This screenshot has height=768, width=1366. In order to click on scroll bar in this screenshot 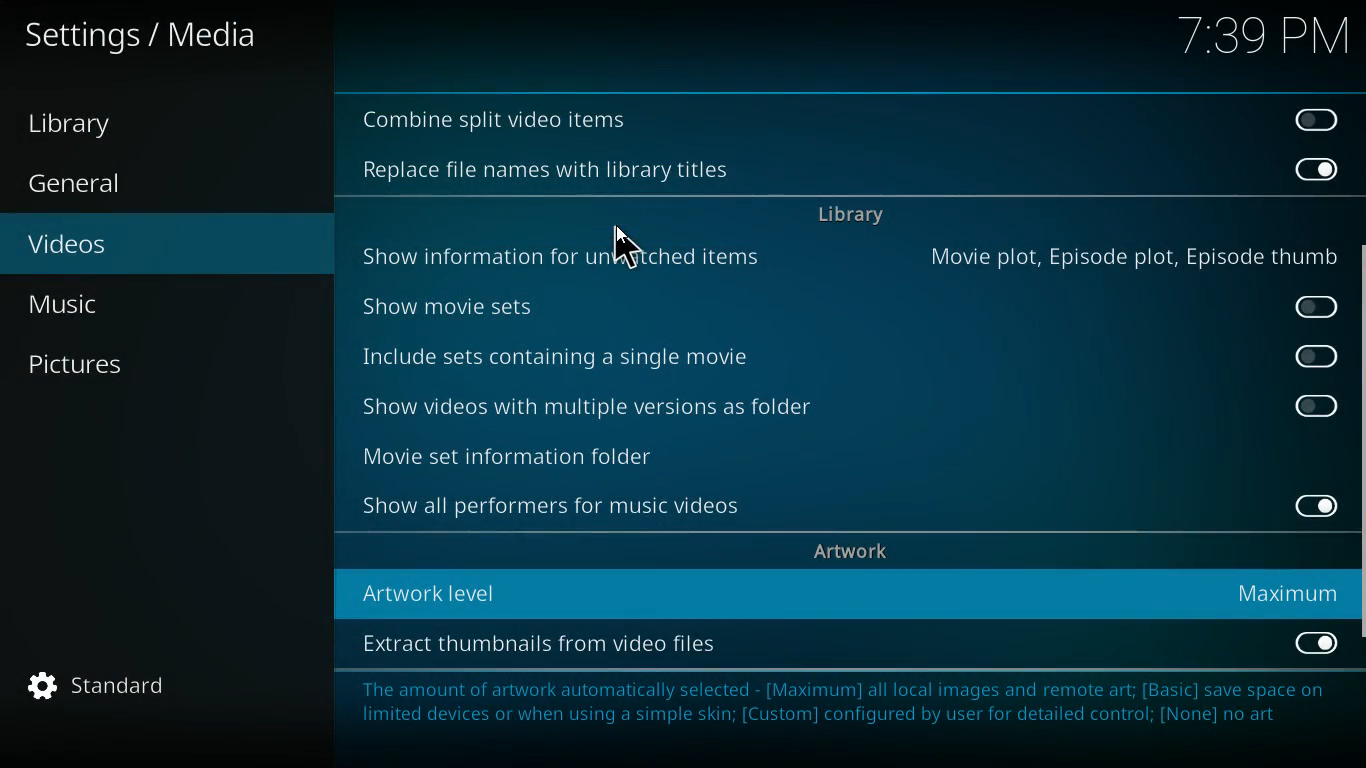, I will do `click(1359, 461)`.